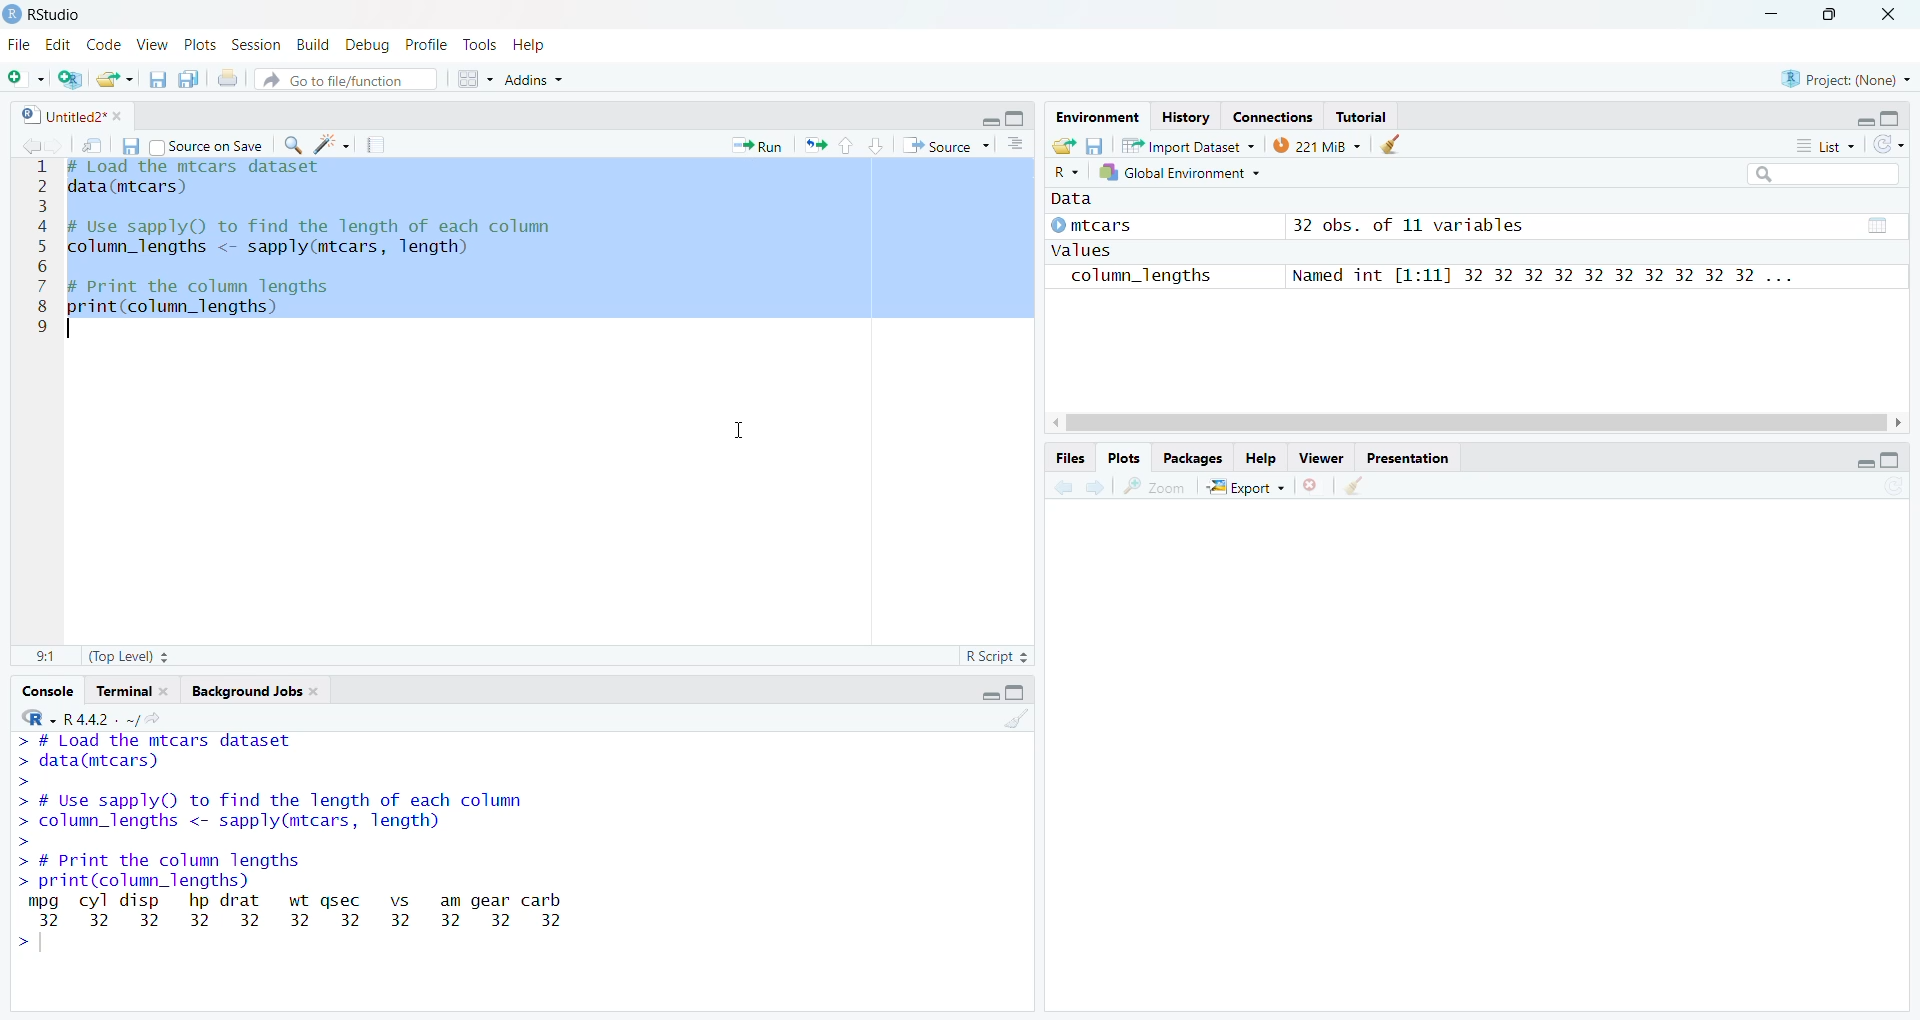  I want to click on Clear, so click(1353, 486).